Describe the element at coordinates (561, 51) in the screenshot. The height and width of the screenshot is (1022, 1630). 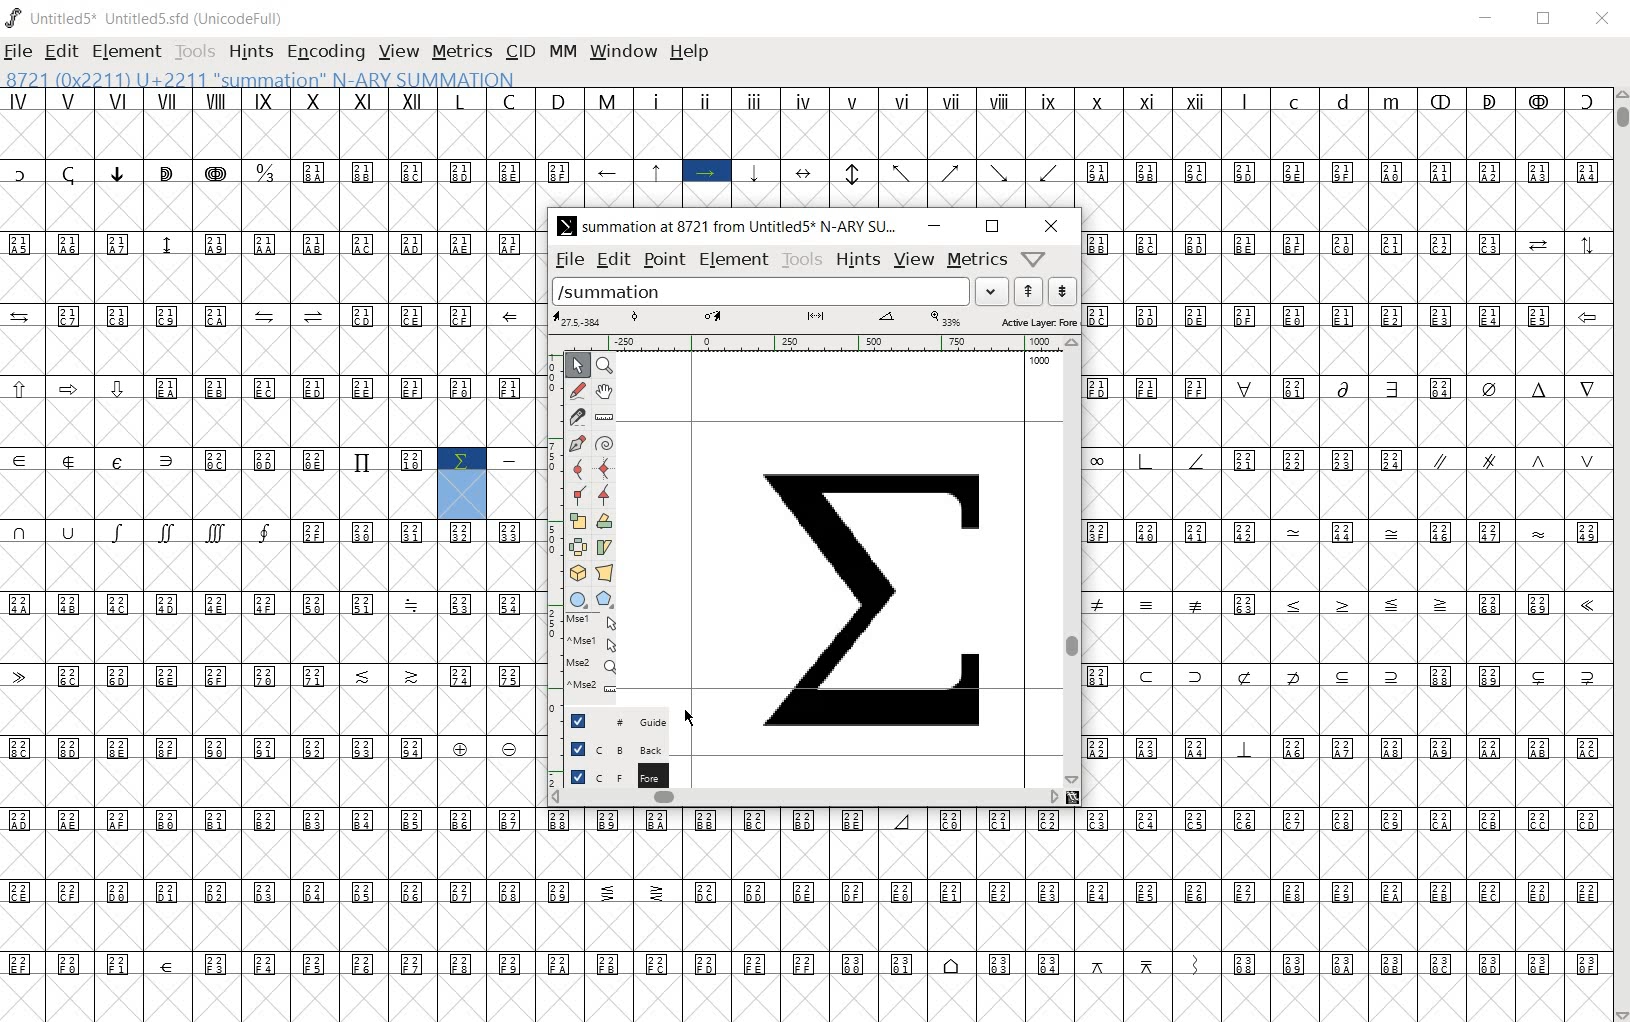
I see `MM` at that location.